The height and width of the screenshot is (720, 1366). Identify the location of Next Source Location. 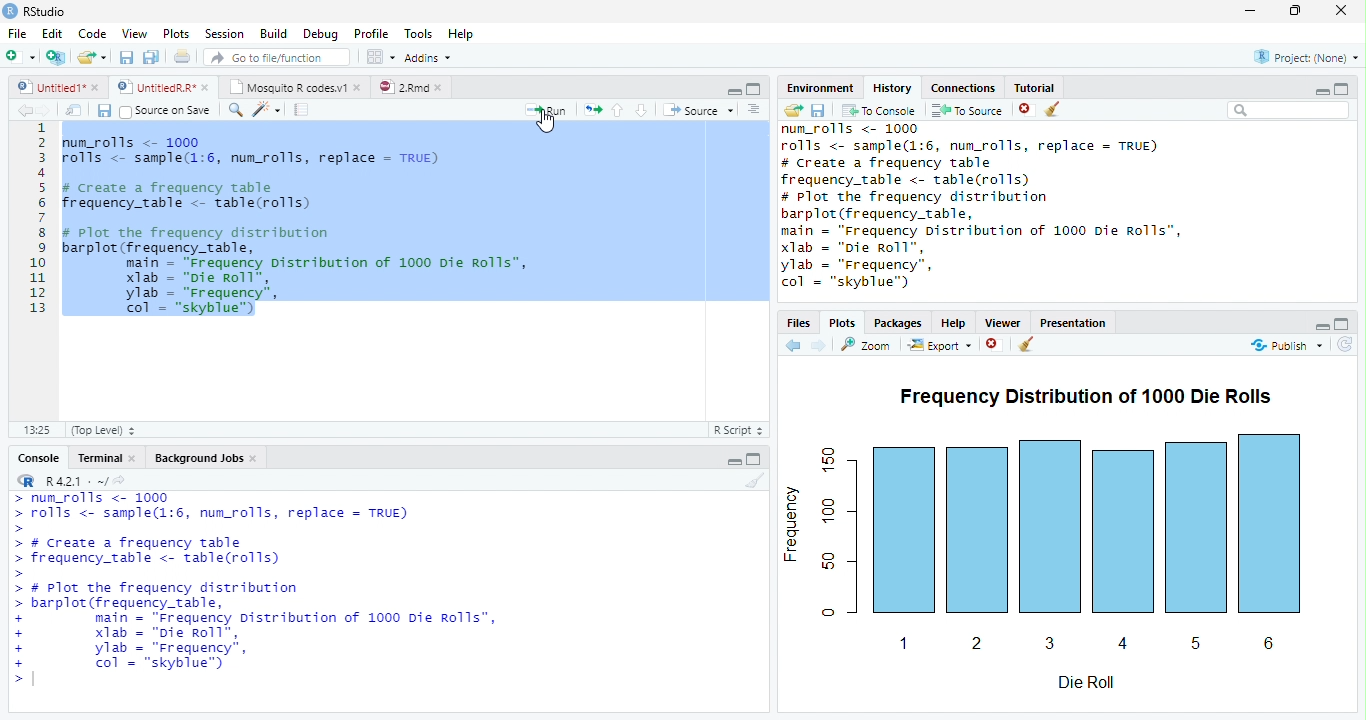
(45, 109).